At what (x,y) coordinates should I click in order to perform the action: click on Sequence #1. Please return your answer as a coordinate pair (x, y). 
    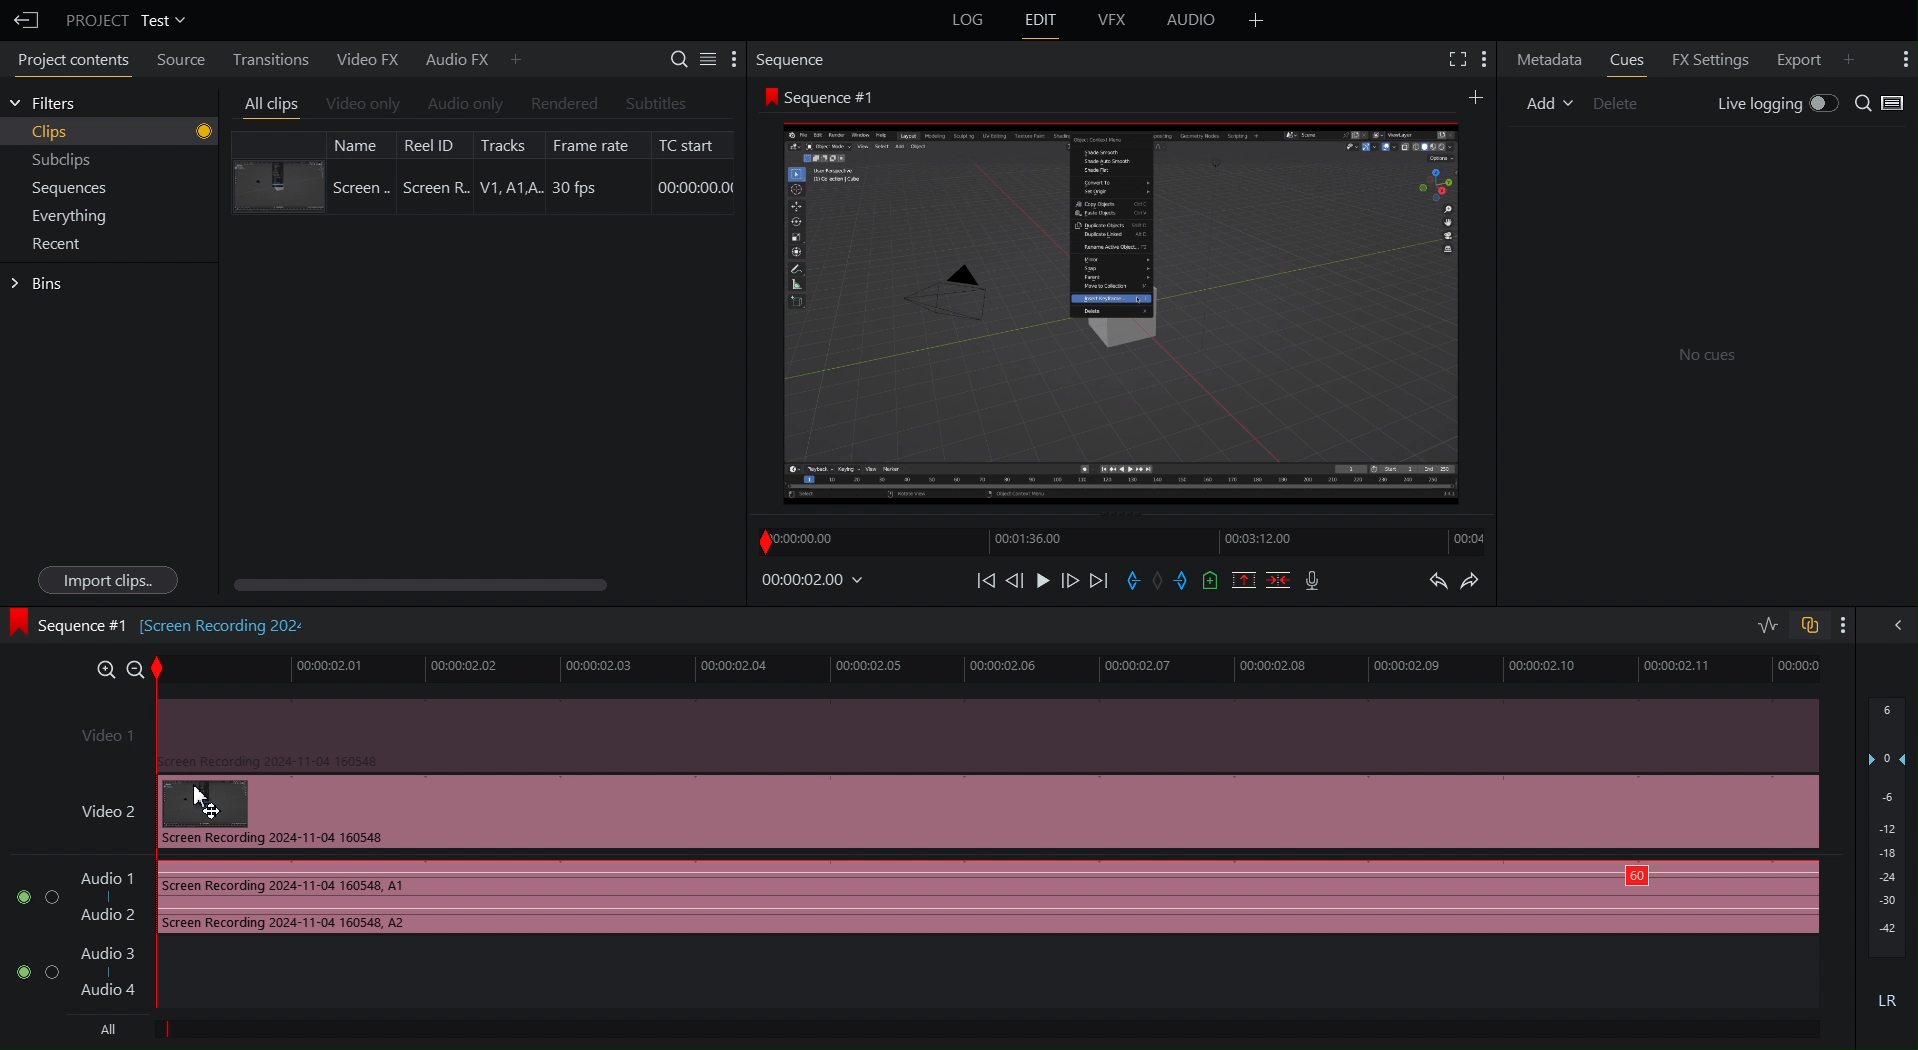
    Looking at the image, I should click on (828, 94).